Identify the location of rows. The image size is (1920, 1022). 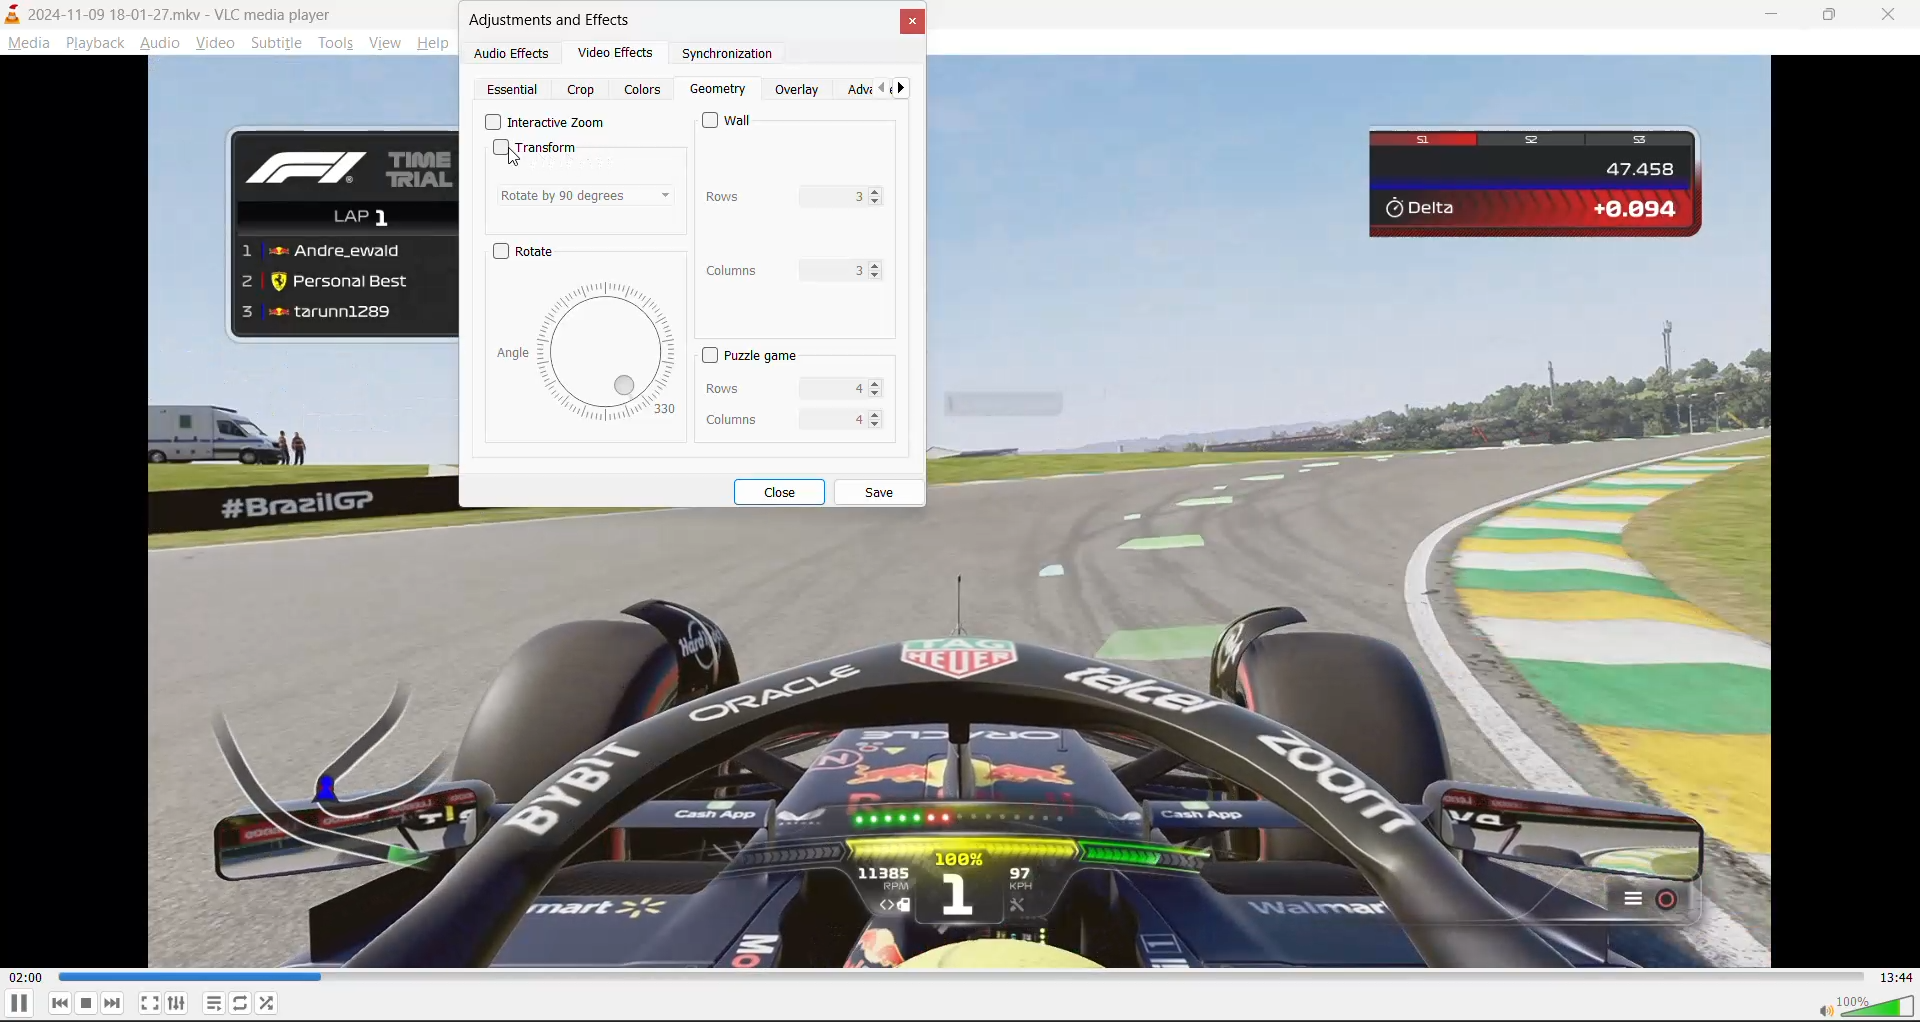
(777, 385).